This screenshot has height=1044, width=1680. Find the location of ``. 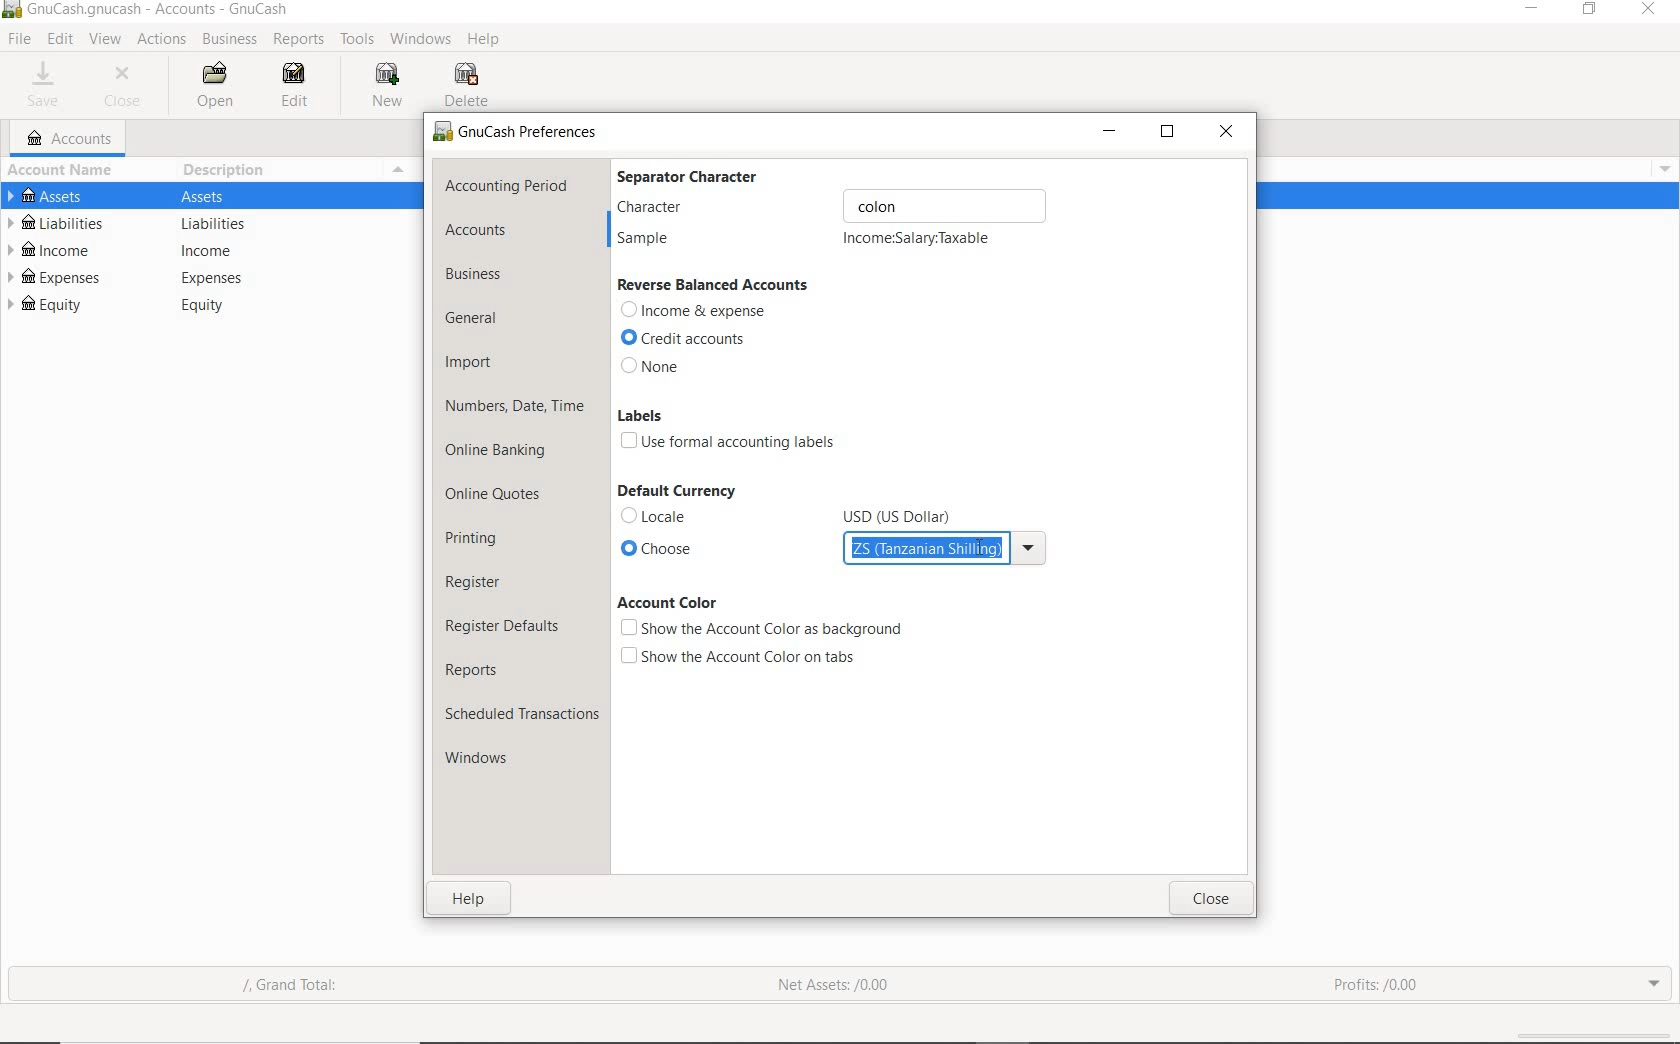

 is located at coordinates (12, 13).